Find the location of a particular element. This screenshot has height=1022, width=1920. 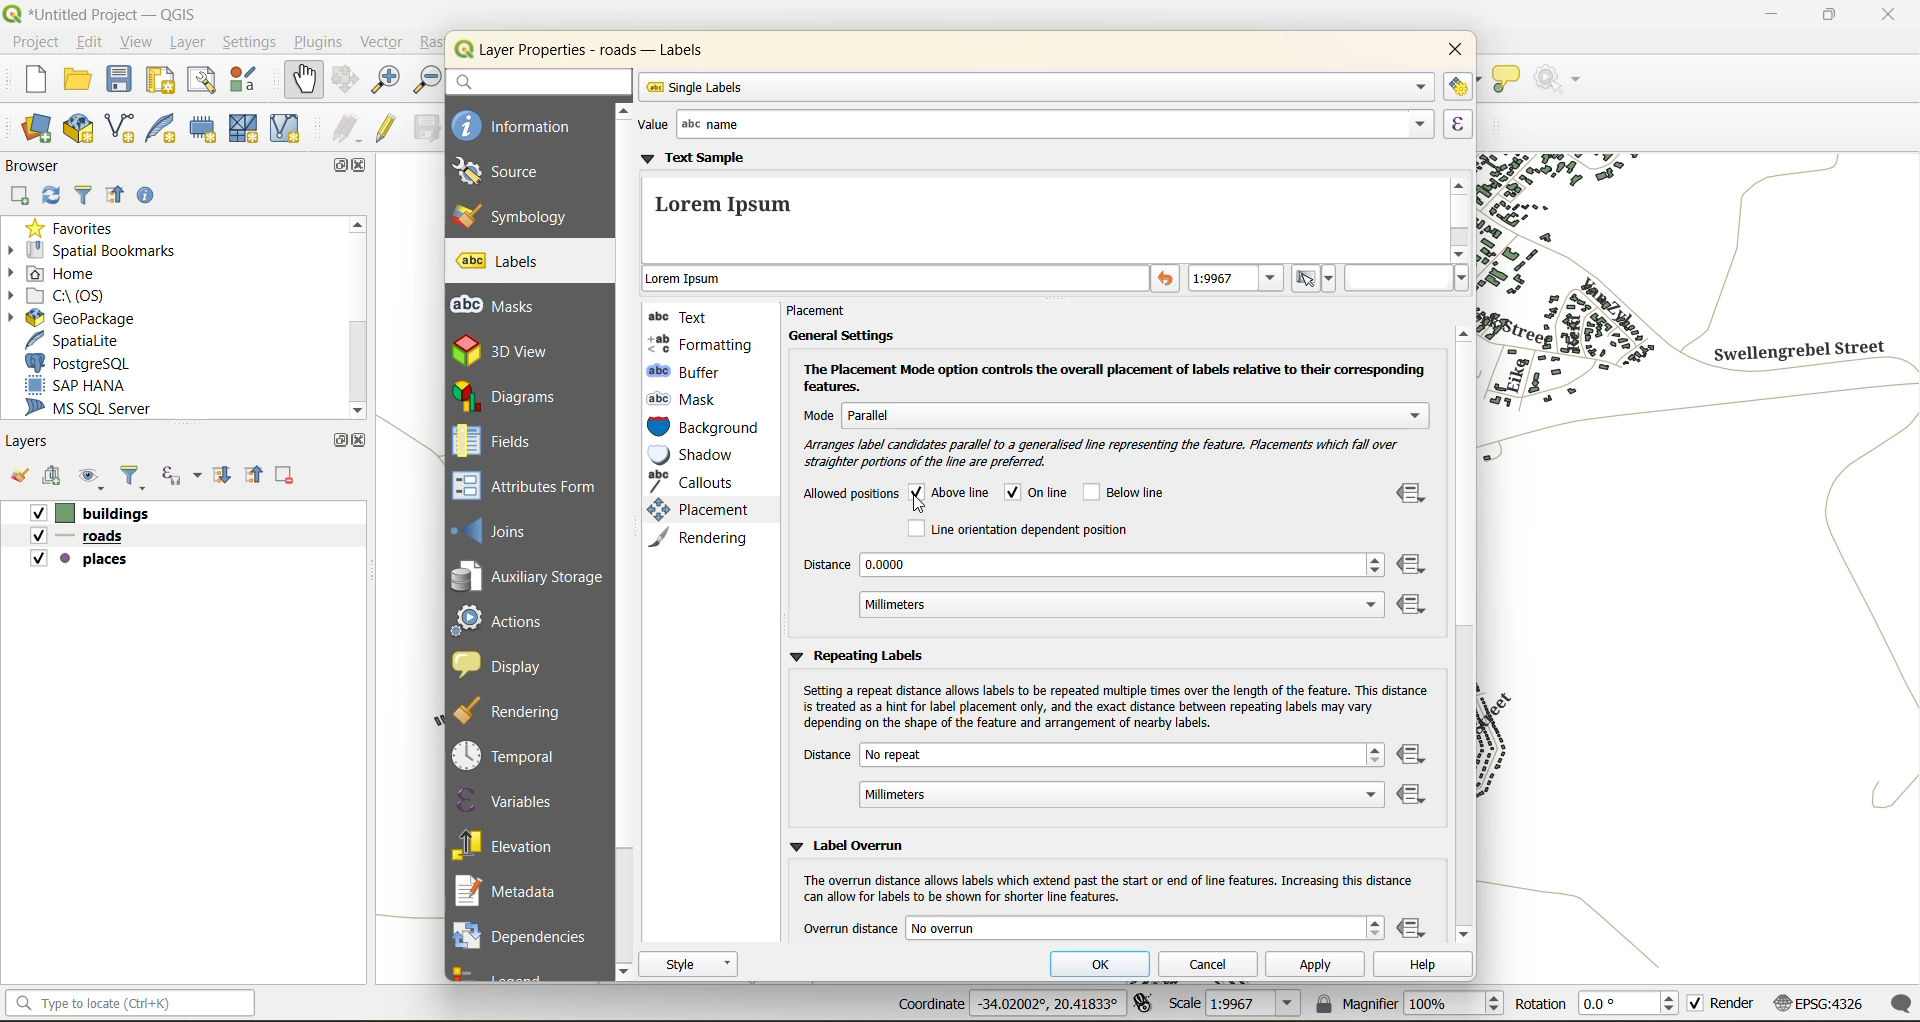

cancel is located at coordinates (1213, 963).